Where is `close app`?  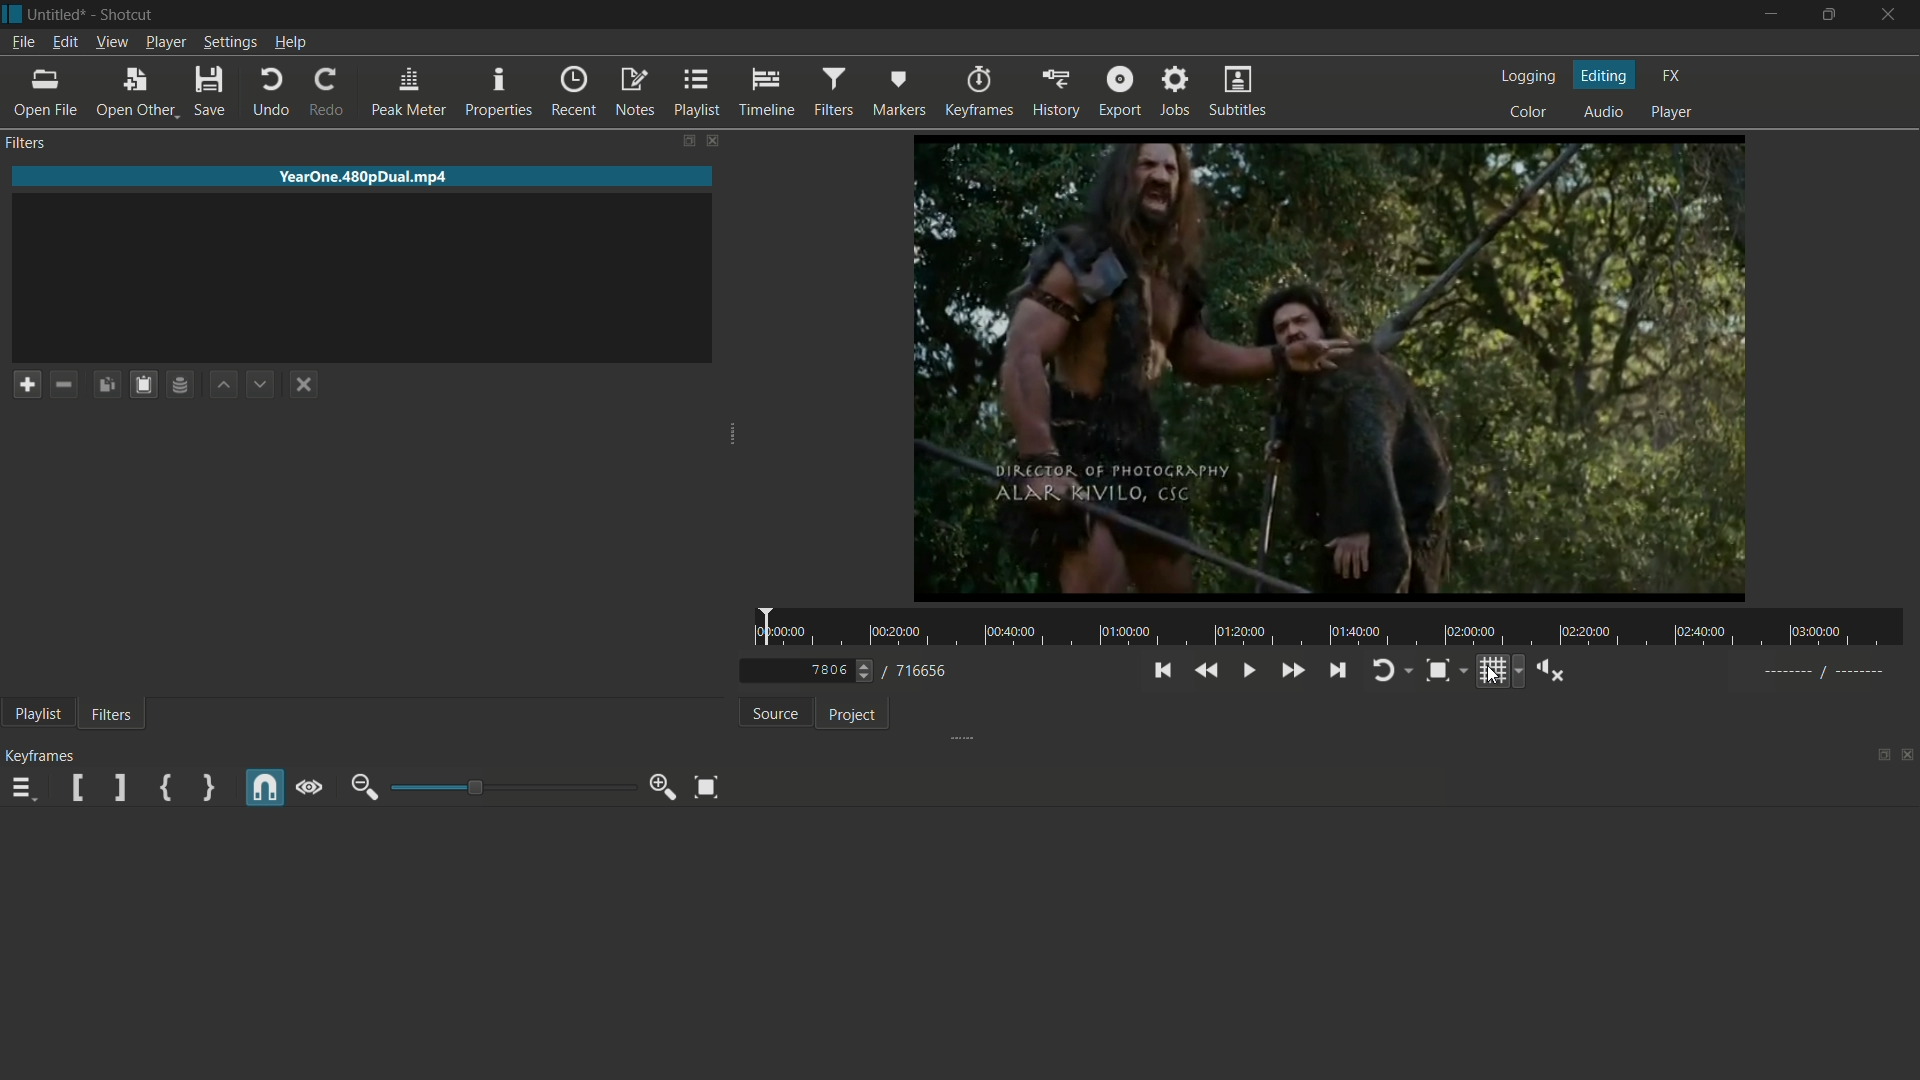 close app is located at coordinates (1896, 14).